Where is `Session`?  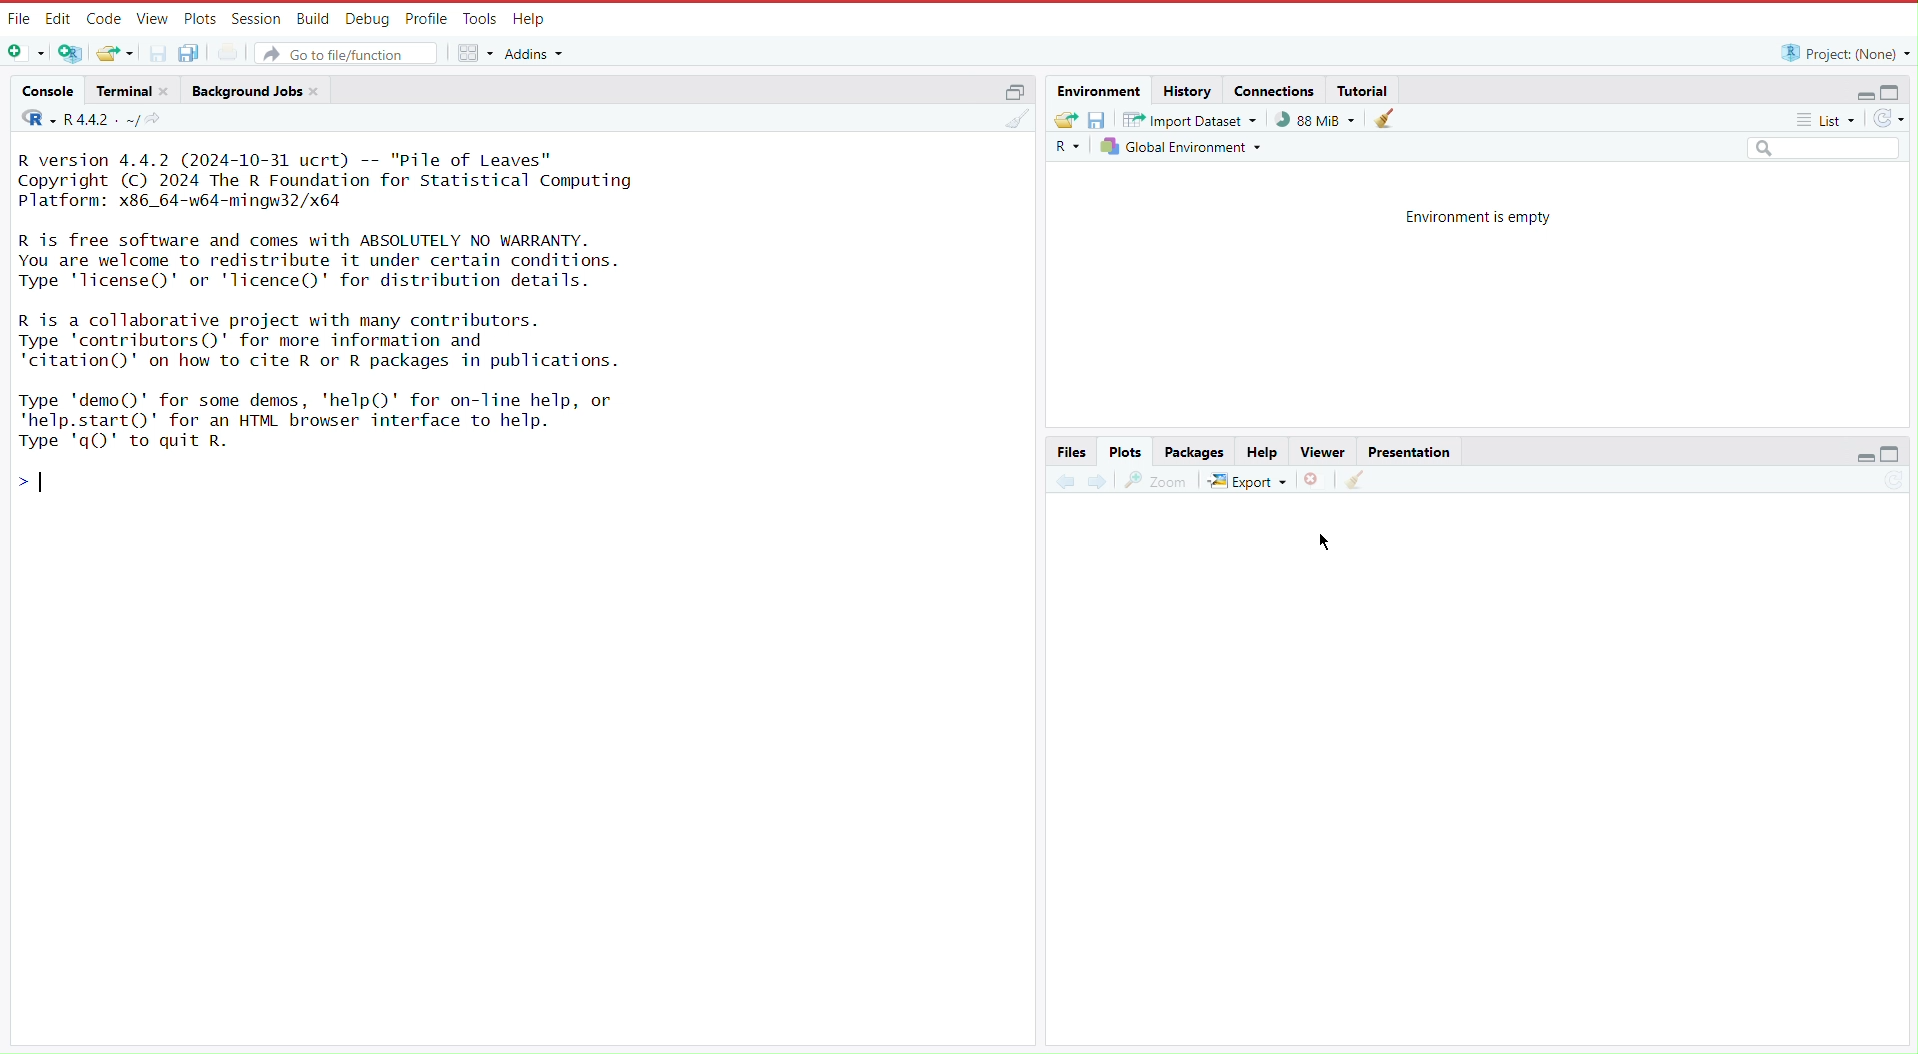 Session is located at coordinates (253, 18).